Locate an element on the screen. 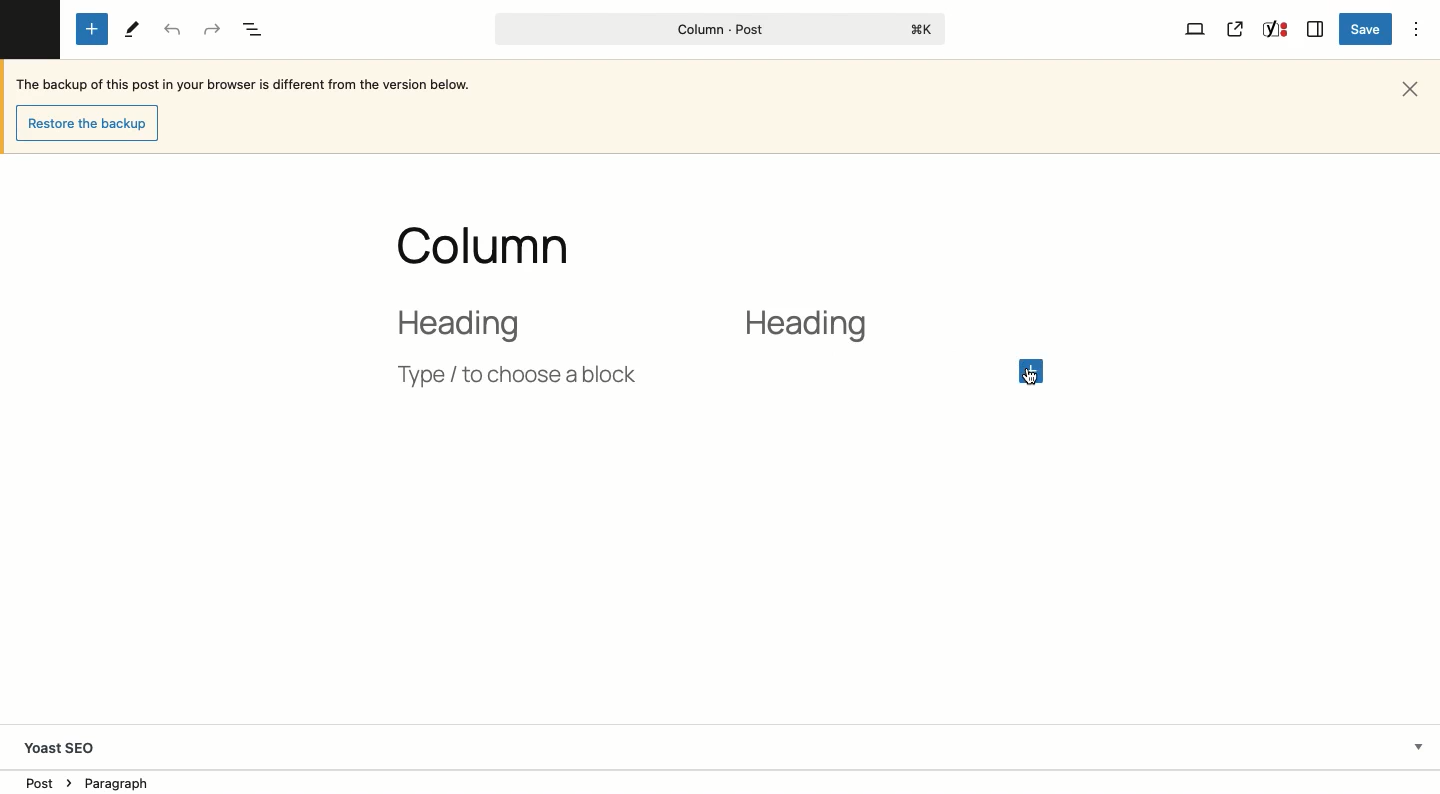 This screenshot has width=1440, height=794. Type / choose a block is located at coordinates (515, 375).